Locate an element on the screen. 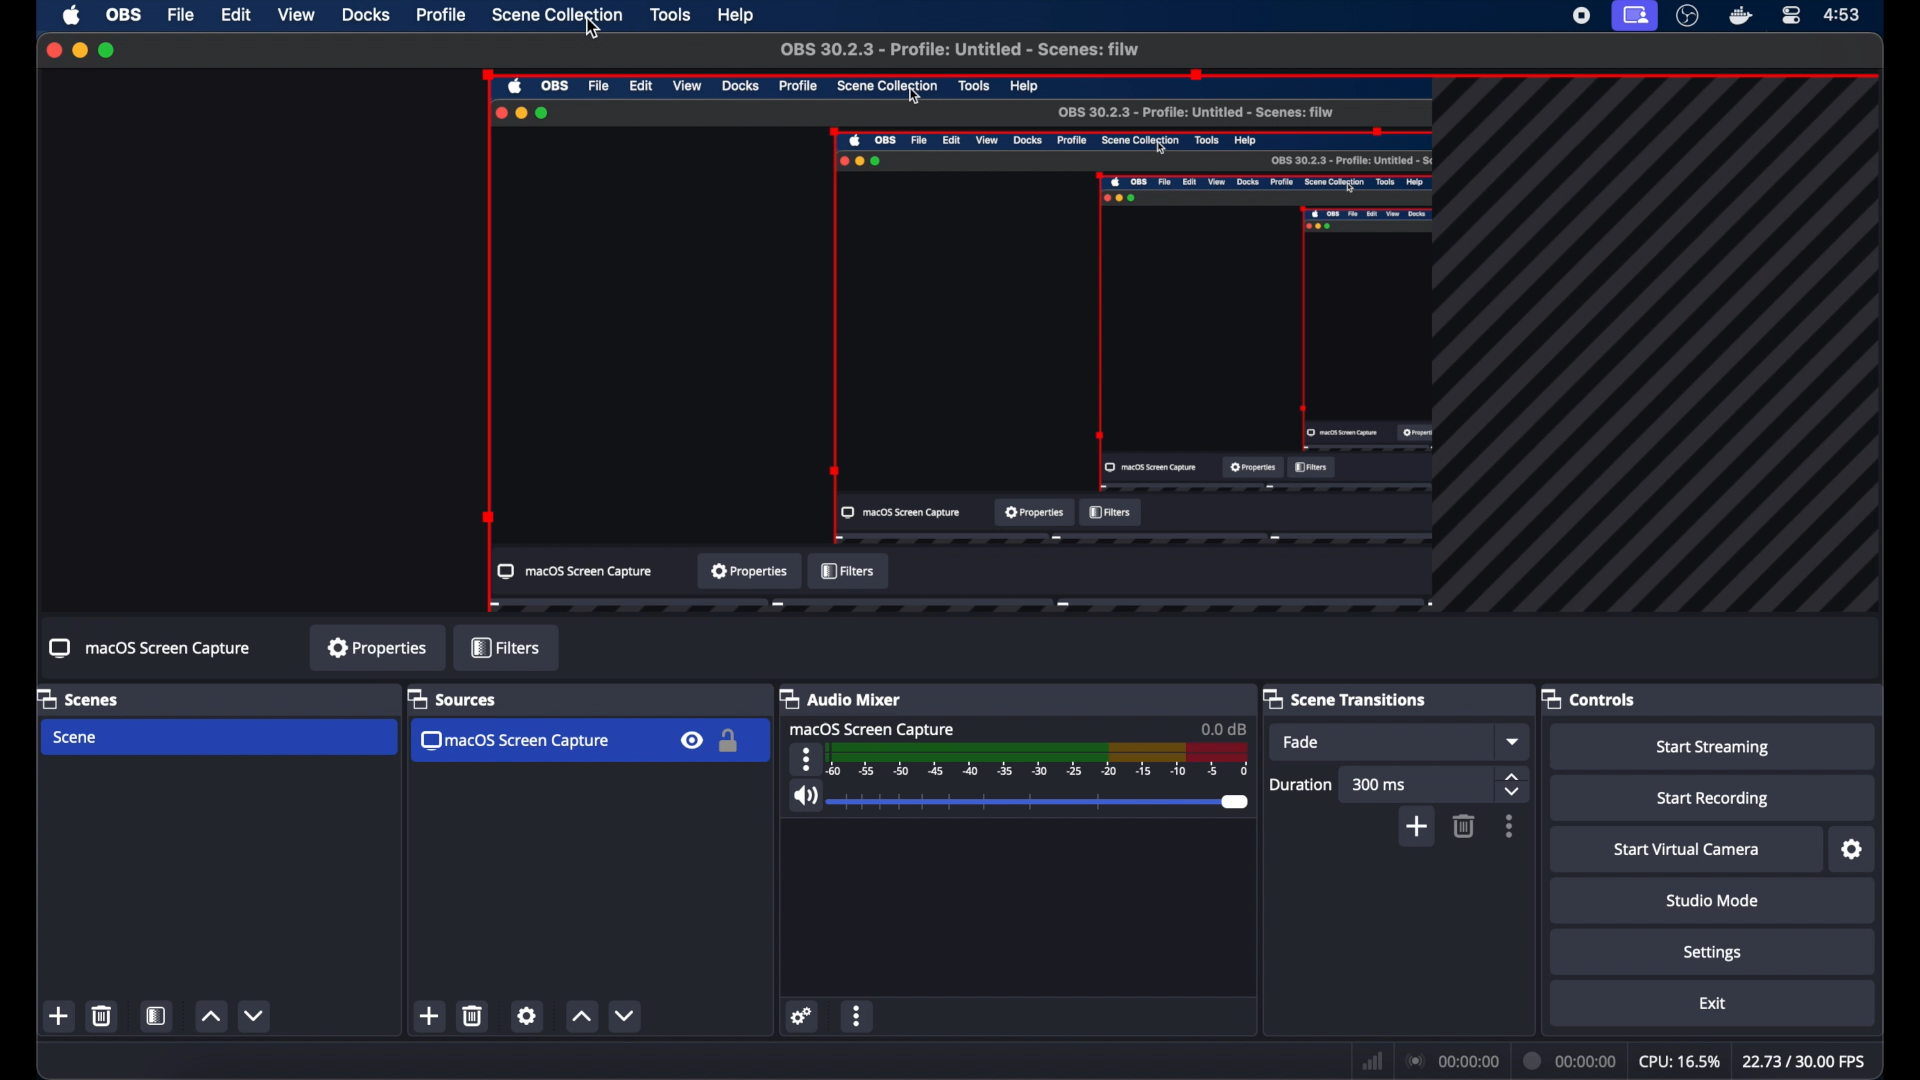  scene transitions is located at coordinates (1346, 698).